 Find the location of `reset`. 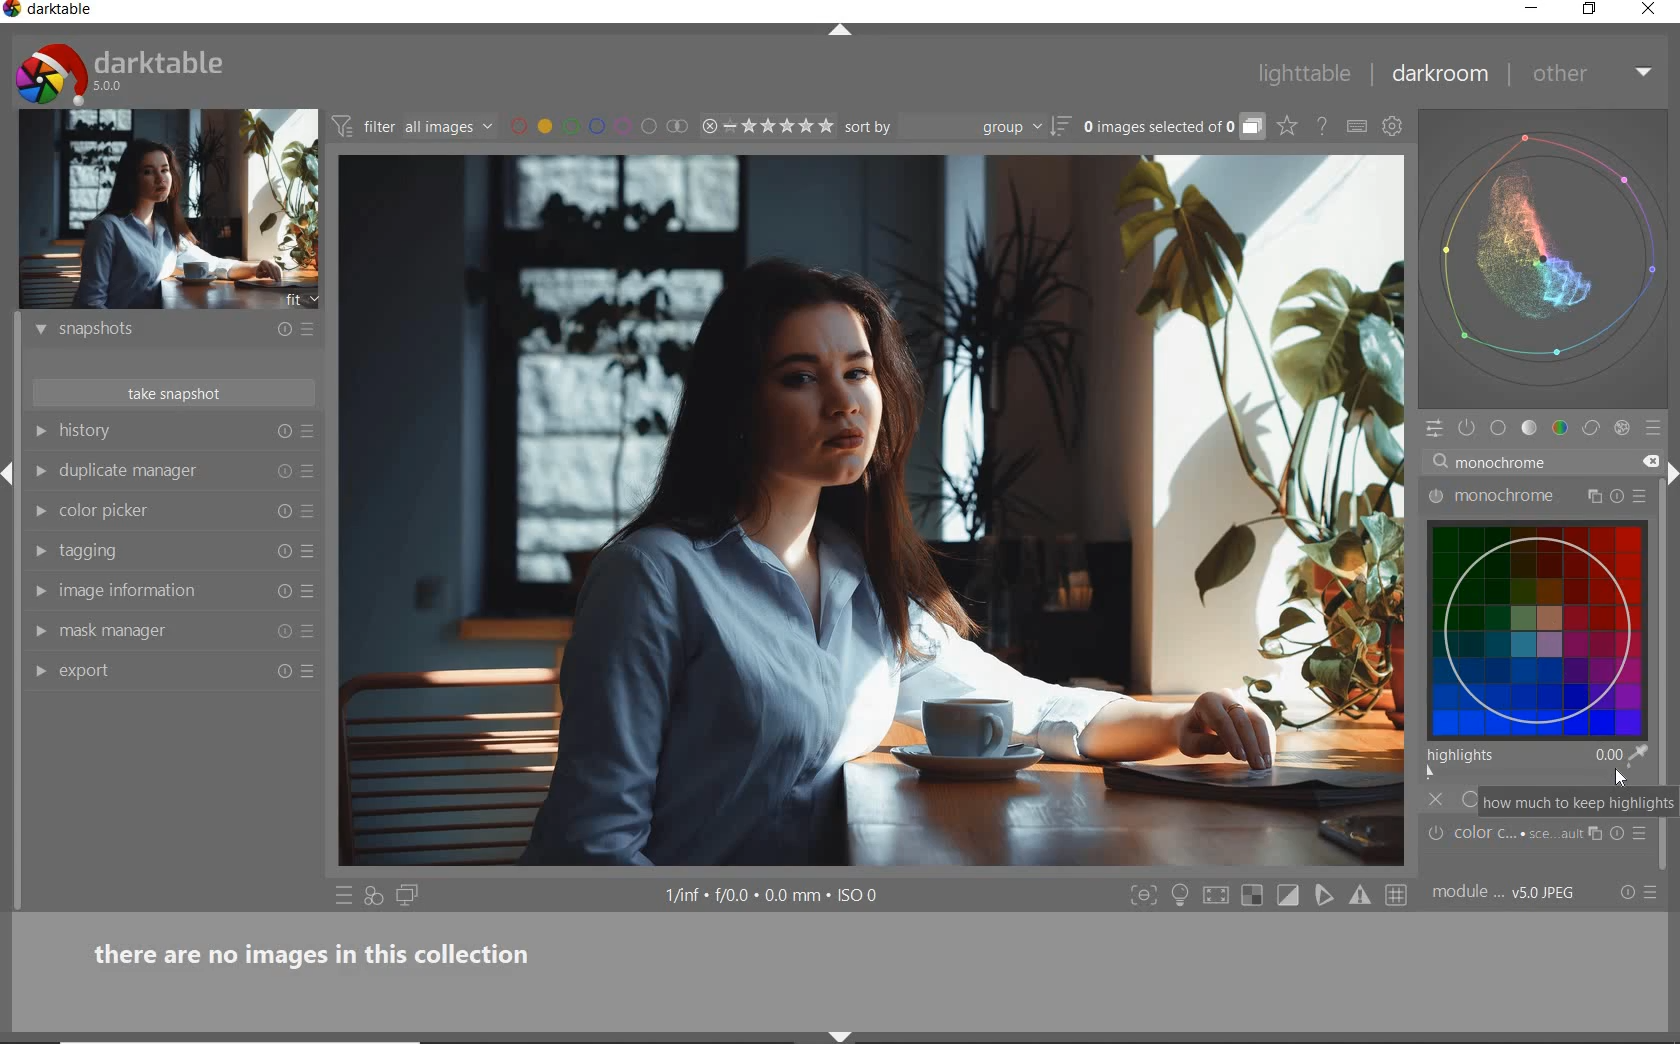

reset is located at coordinates (282, 592).